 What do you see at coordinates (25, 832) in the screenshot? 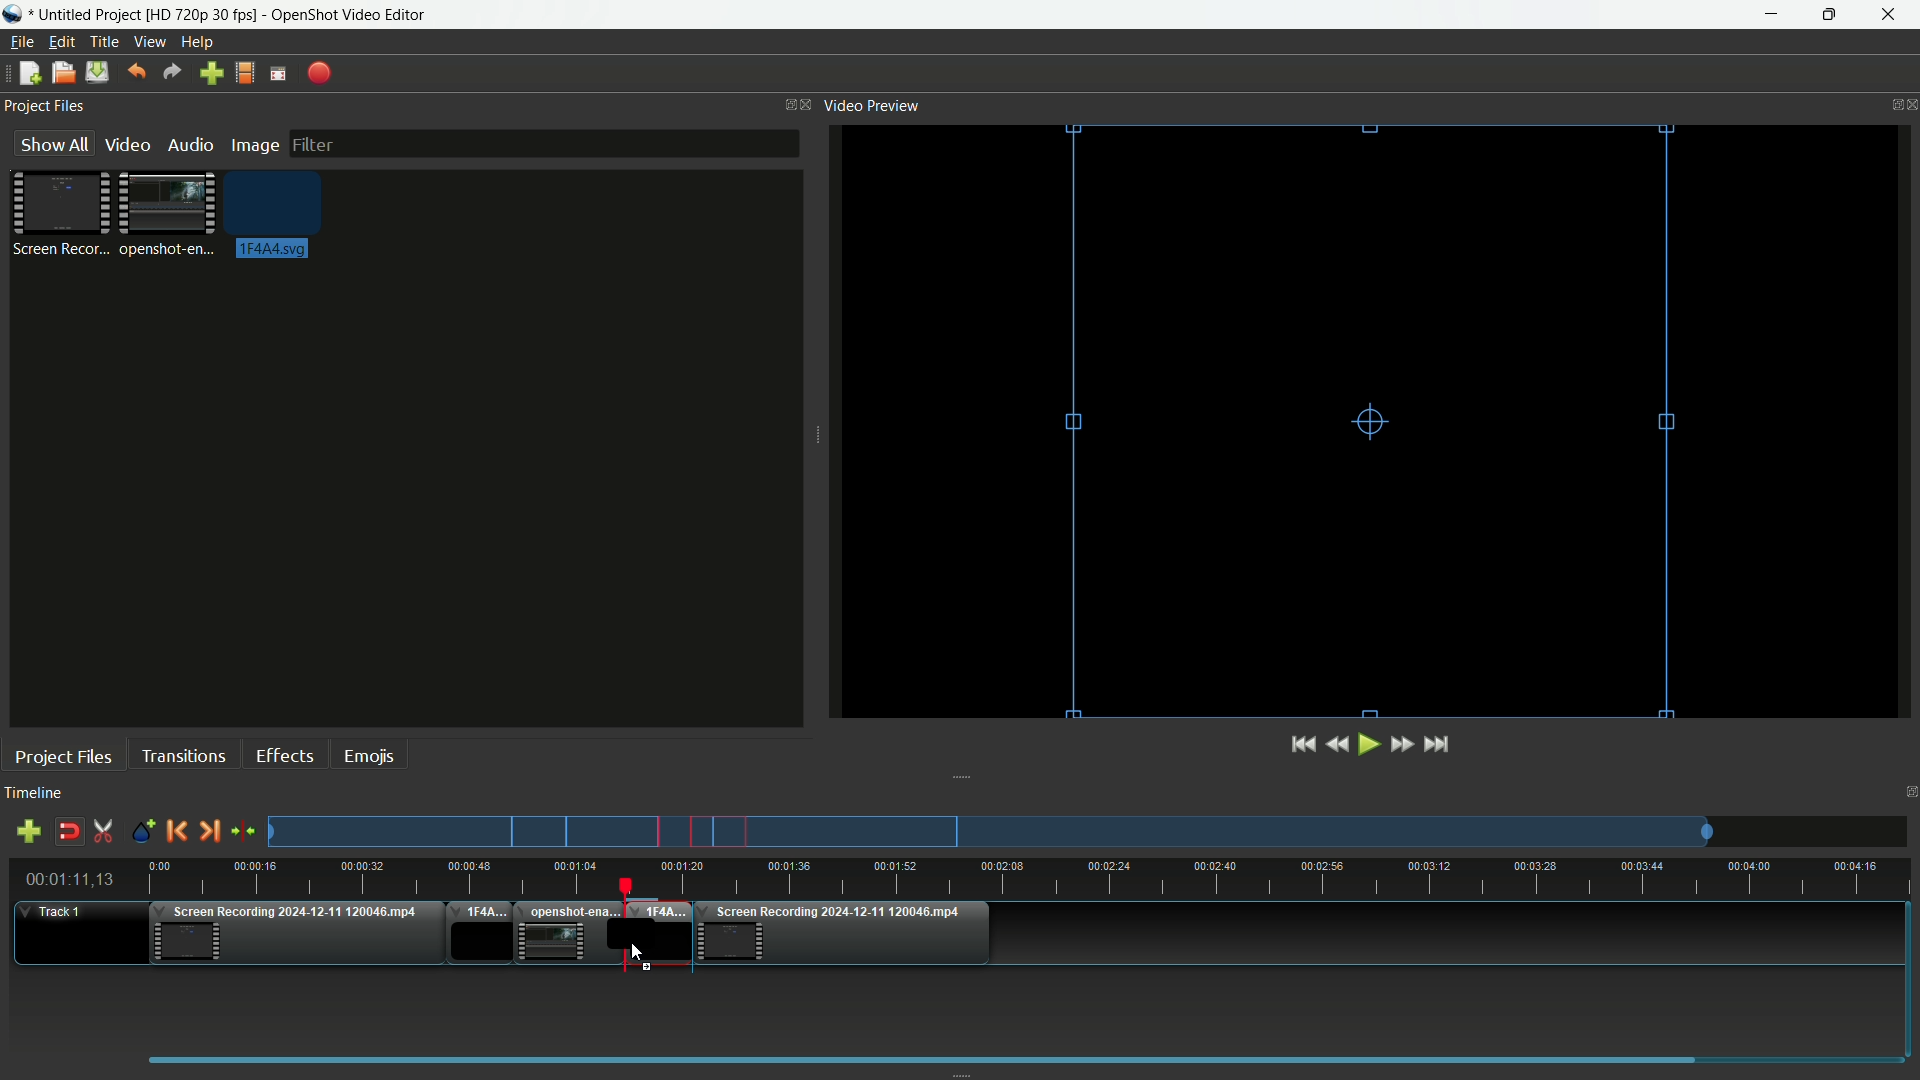
I see `add track` at bounding box center [25, 832].